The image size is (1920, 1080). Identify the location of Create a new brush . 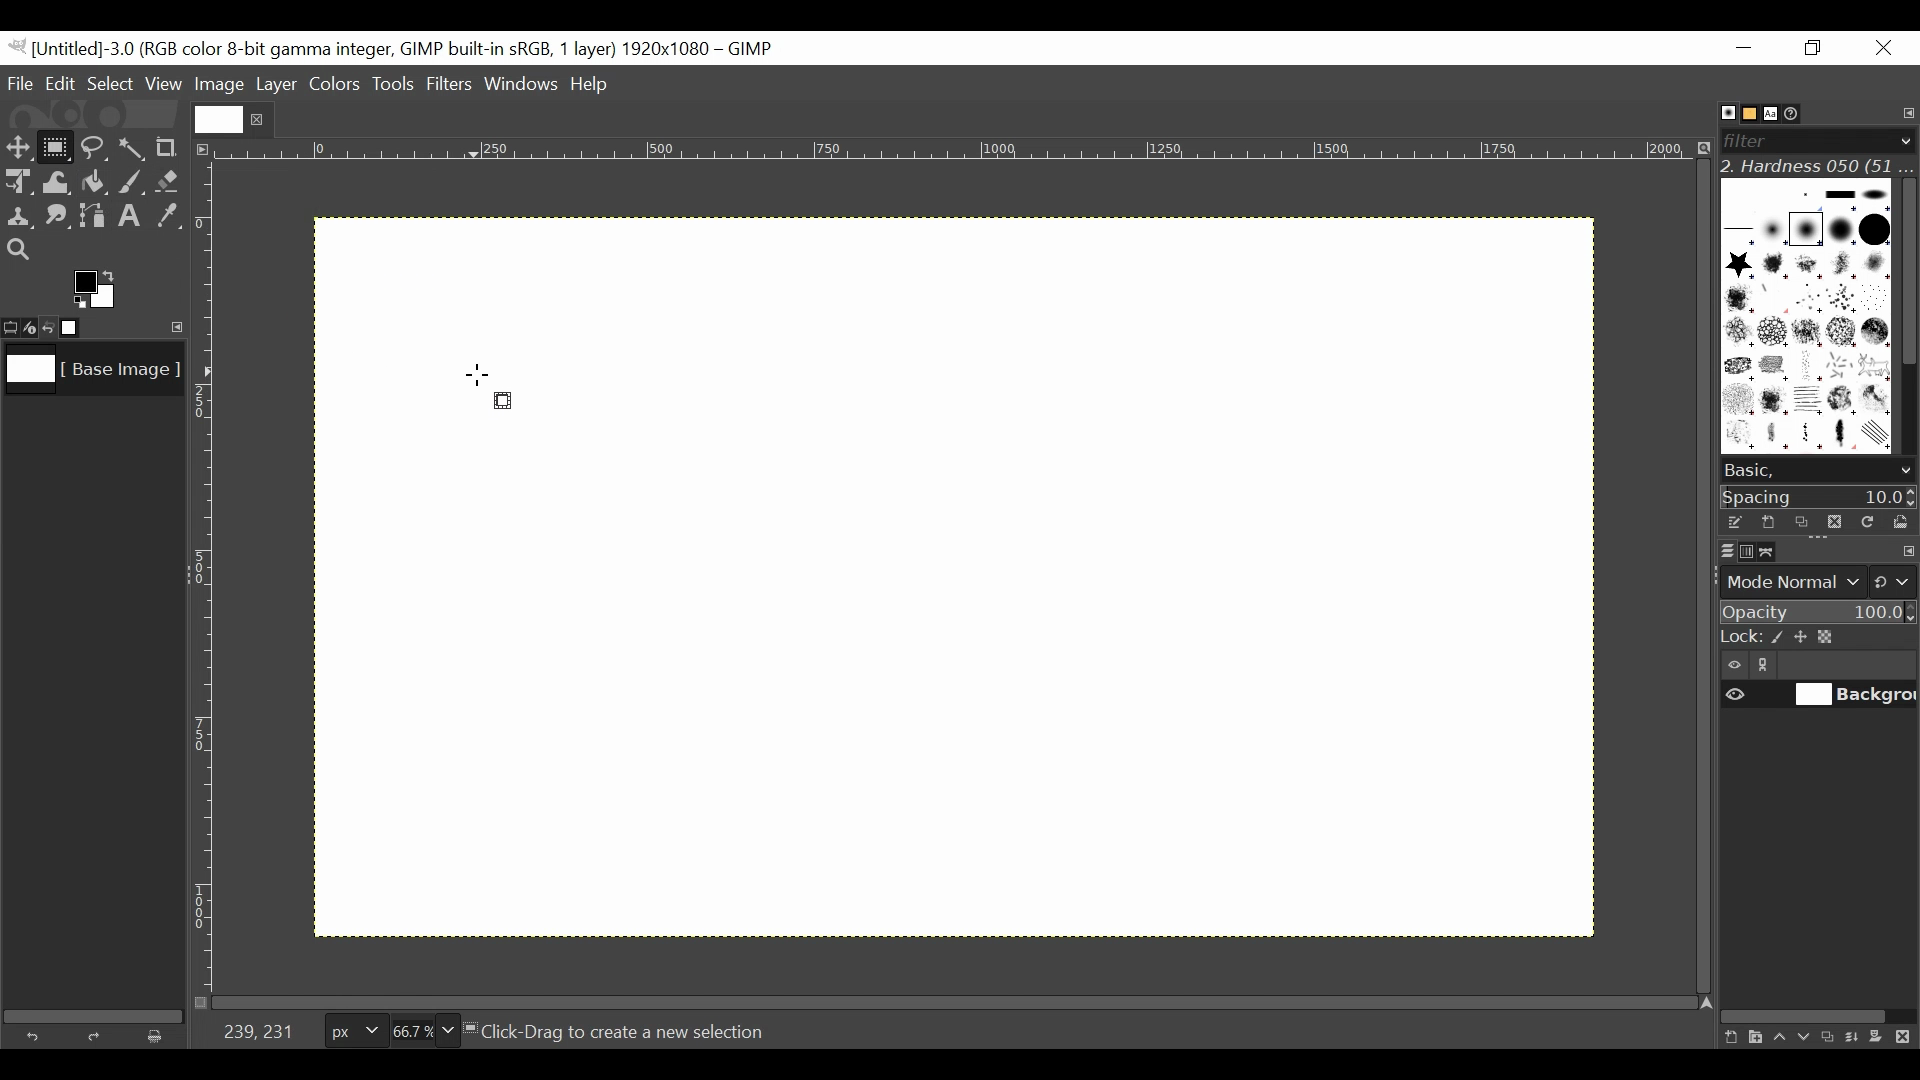
(1767, 522).